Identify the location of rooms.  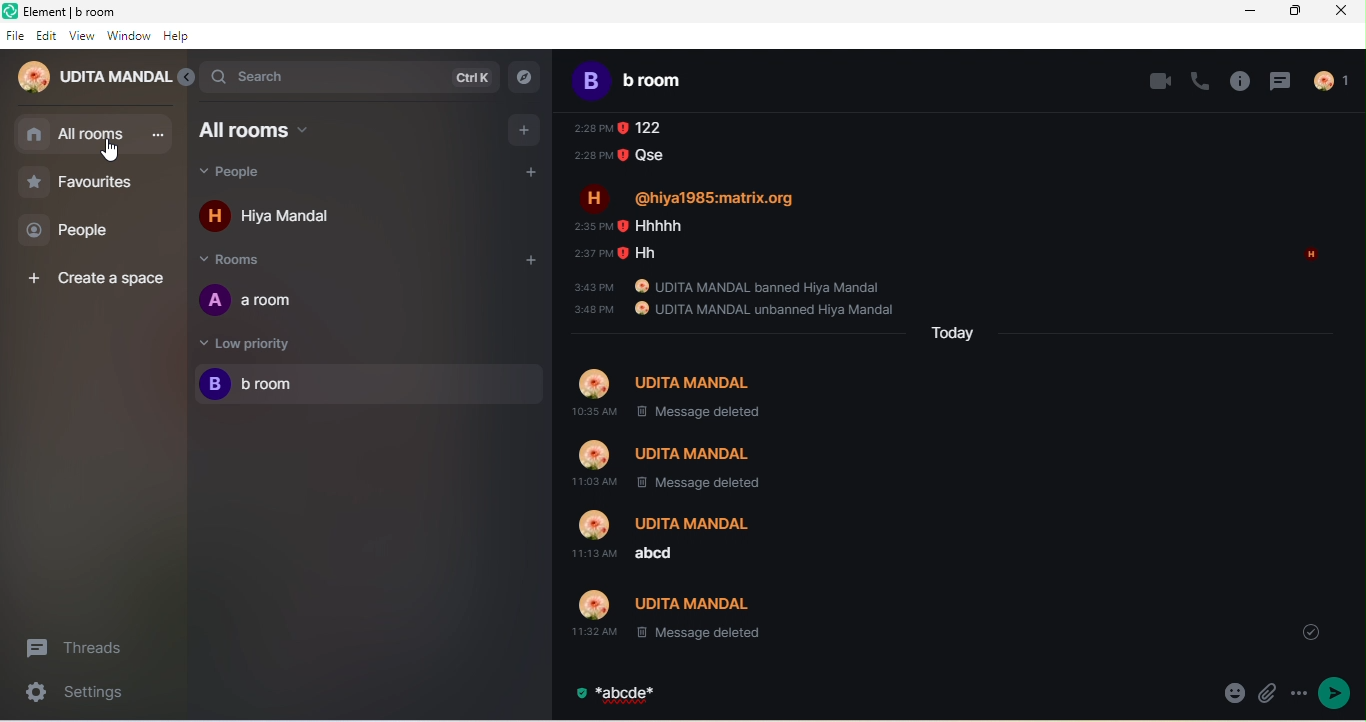
(245, 258).